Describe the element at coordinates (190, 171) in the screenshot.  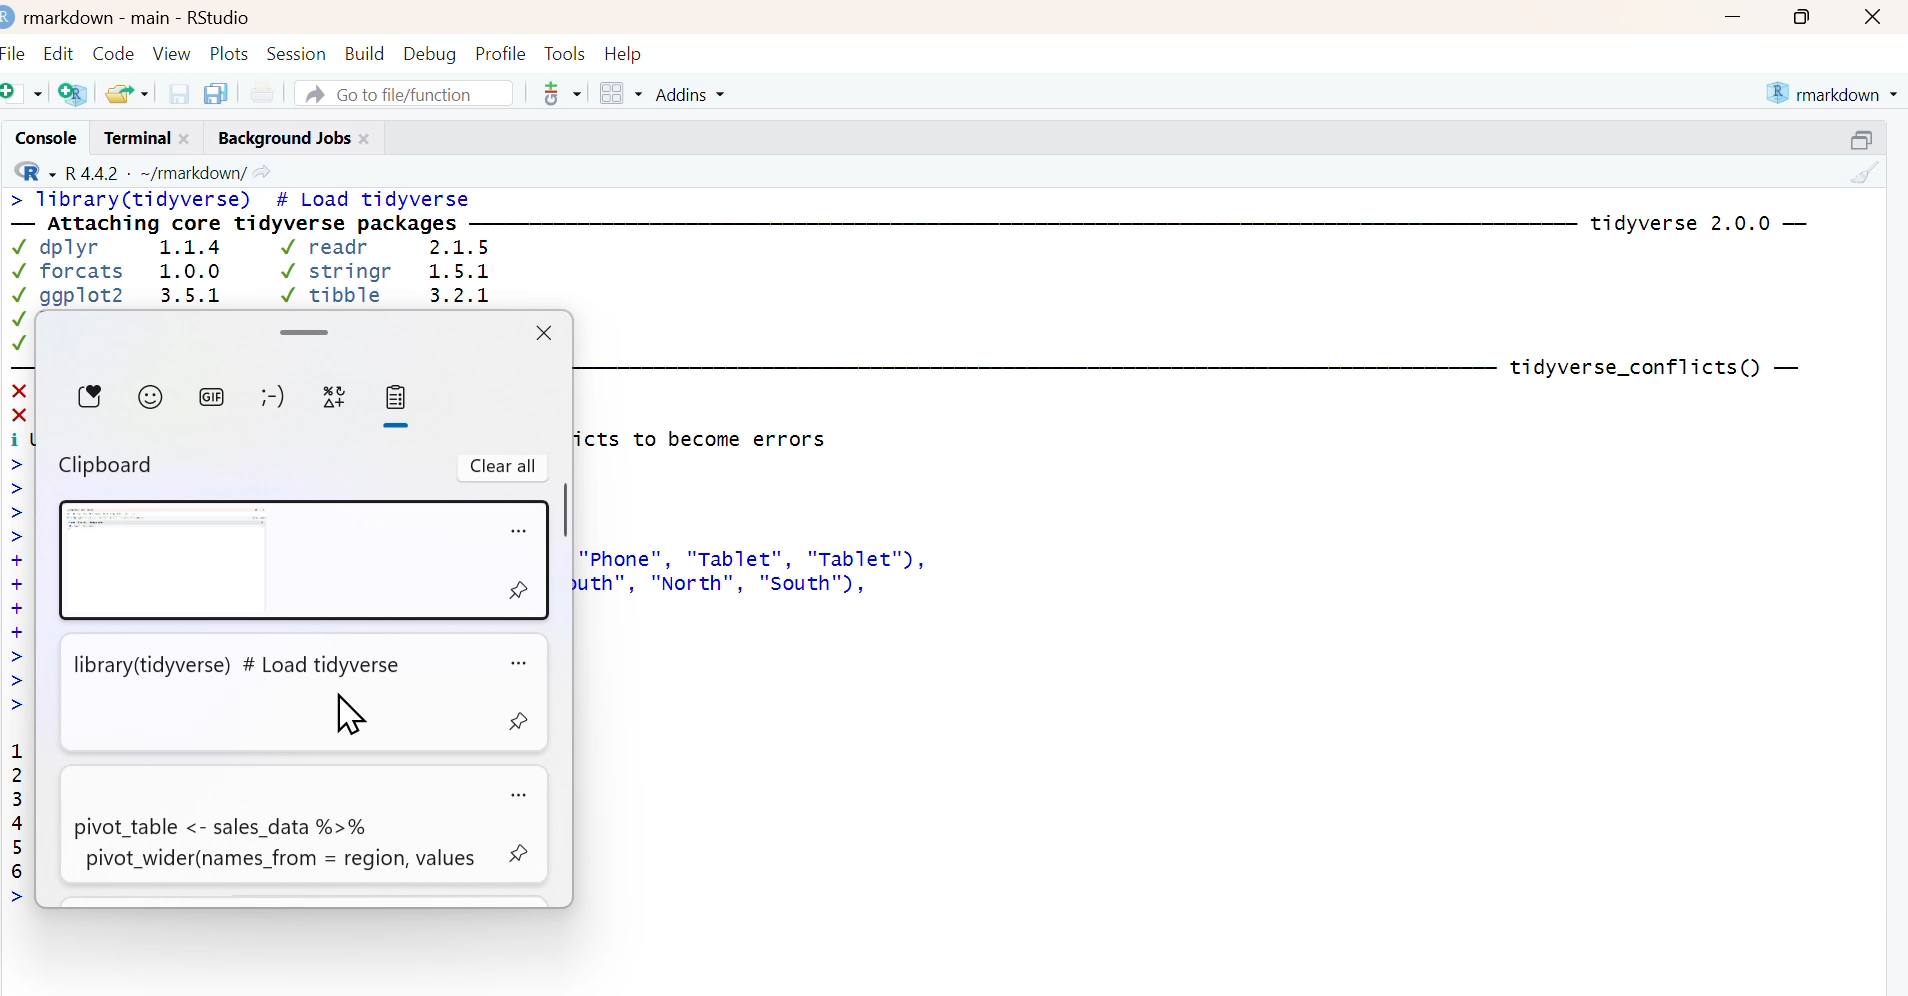
I see `~/markdown` at that location.